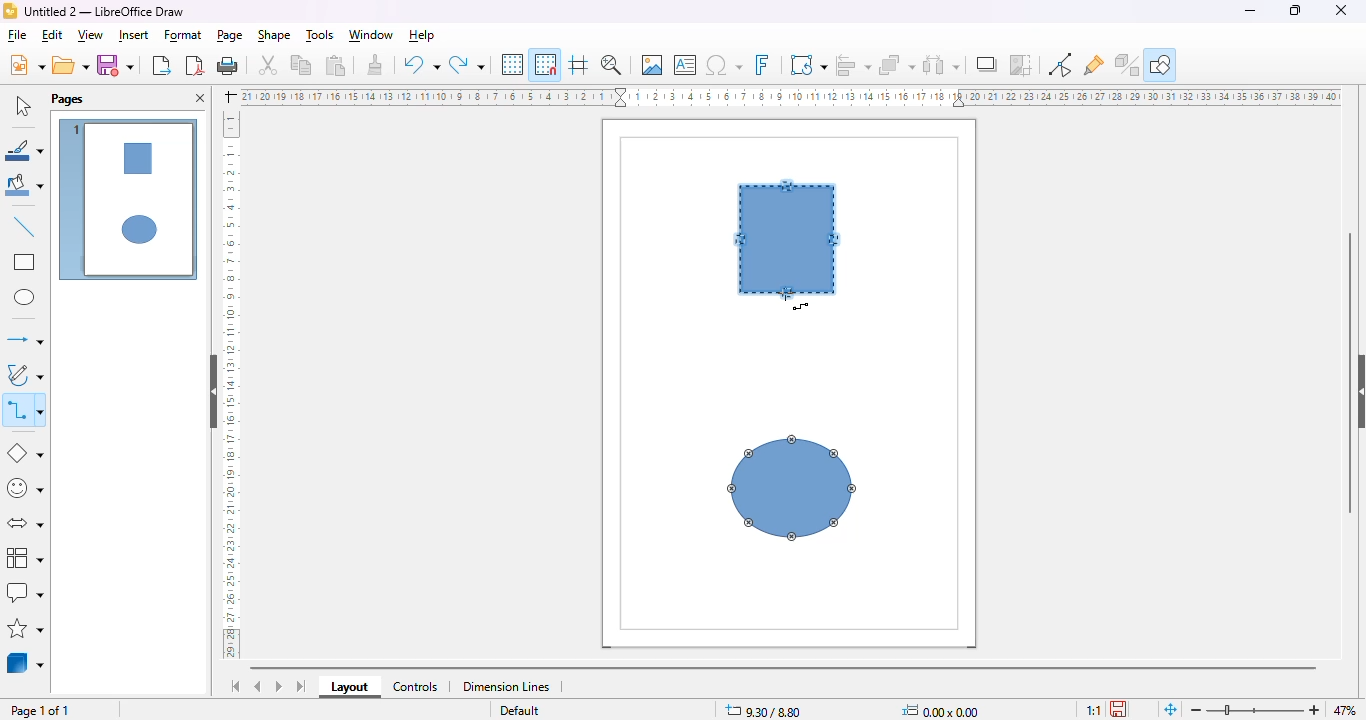  I want to click on 3D objects, so click(26, 662).